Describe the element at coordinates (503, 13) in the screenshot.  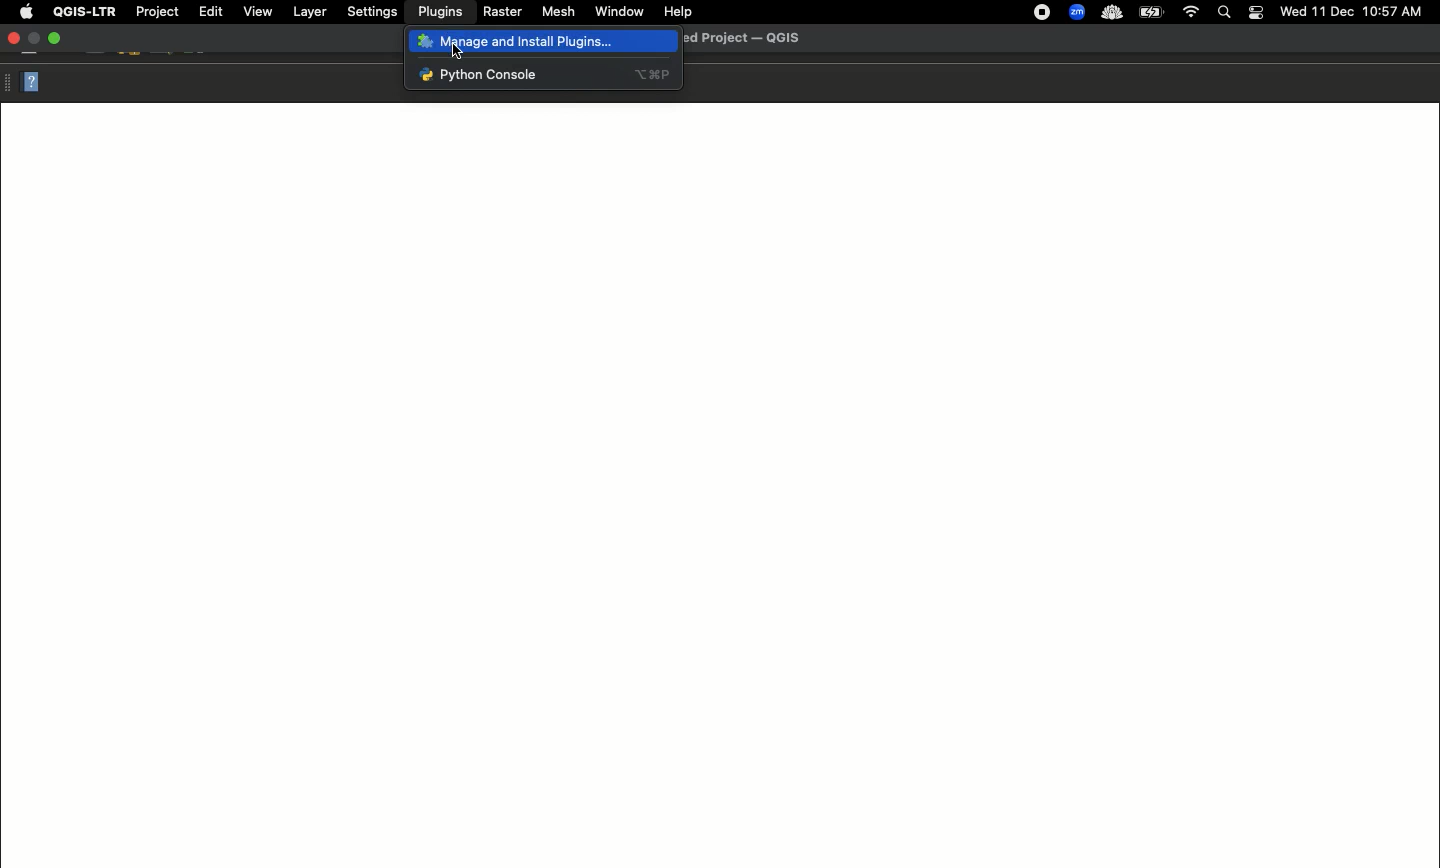
I see `Raster` at that location.